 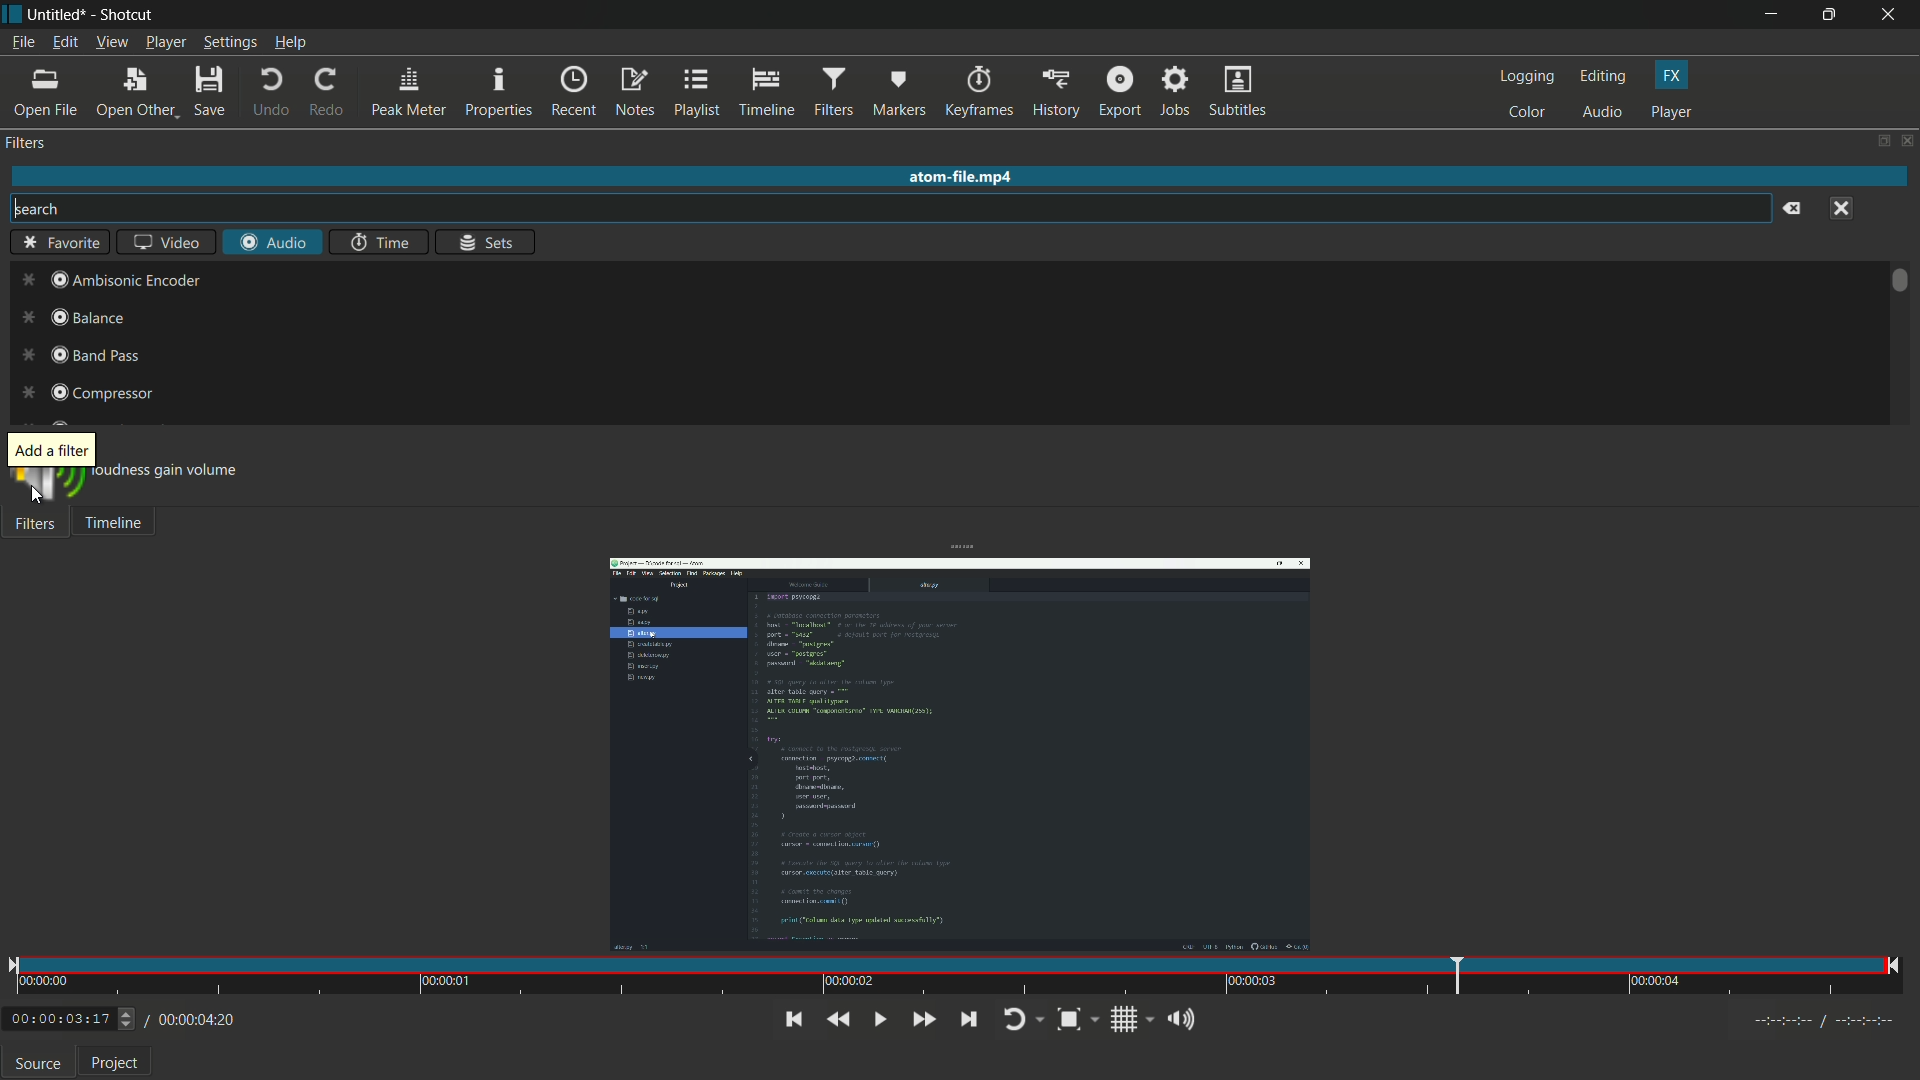 What do you see at coordinates (484, 241) in the screenshot?
I see `sets` at bounding box center [484, 241].